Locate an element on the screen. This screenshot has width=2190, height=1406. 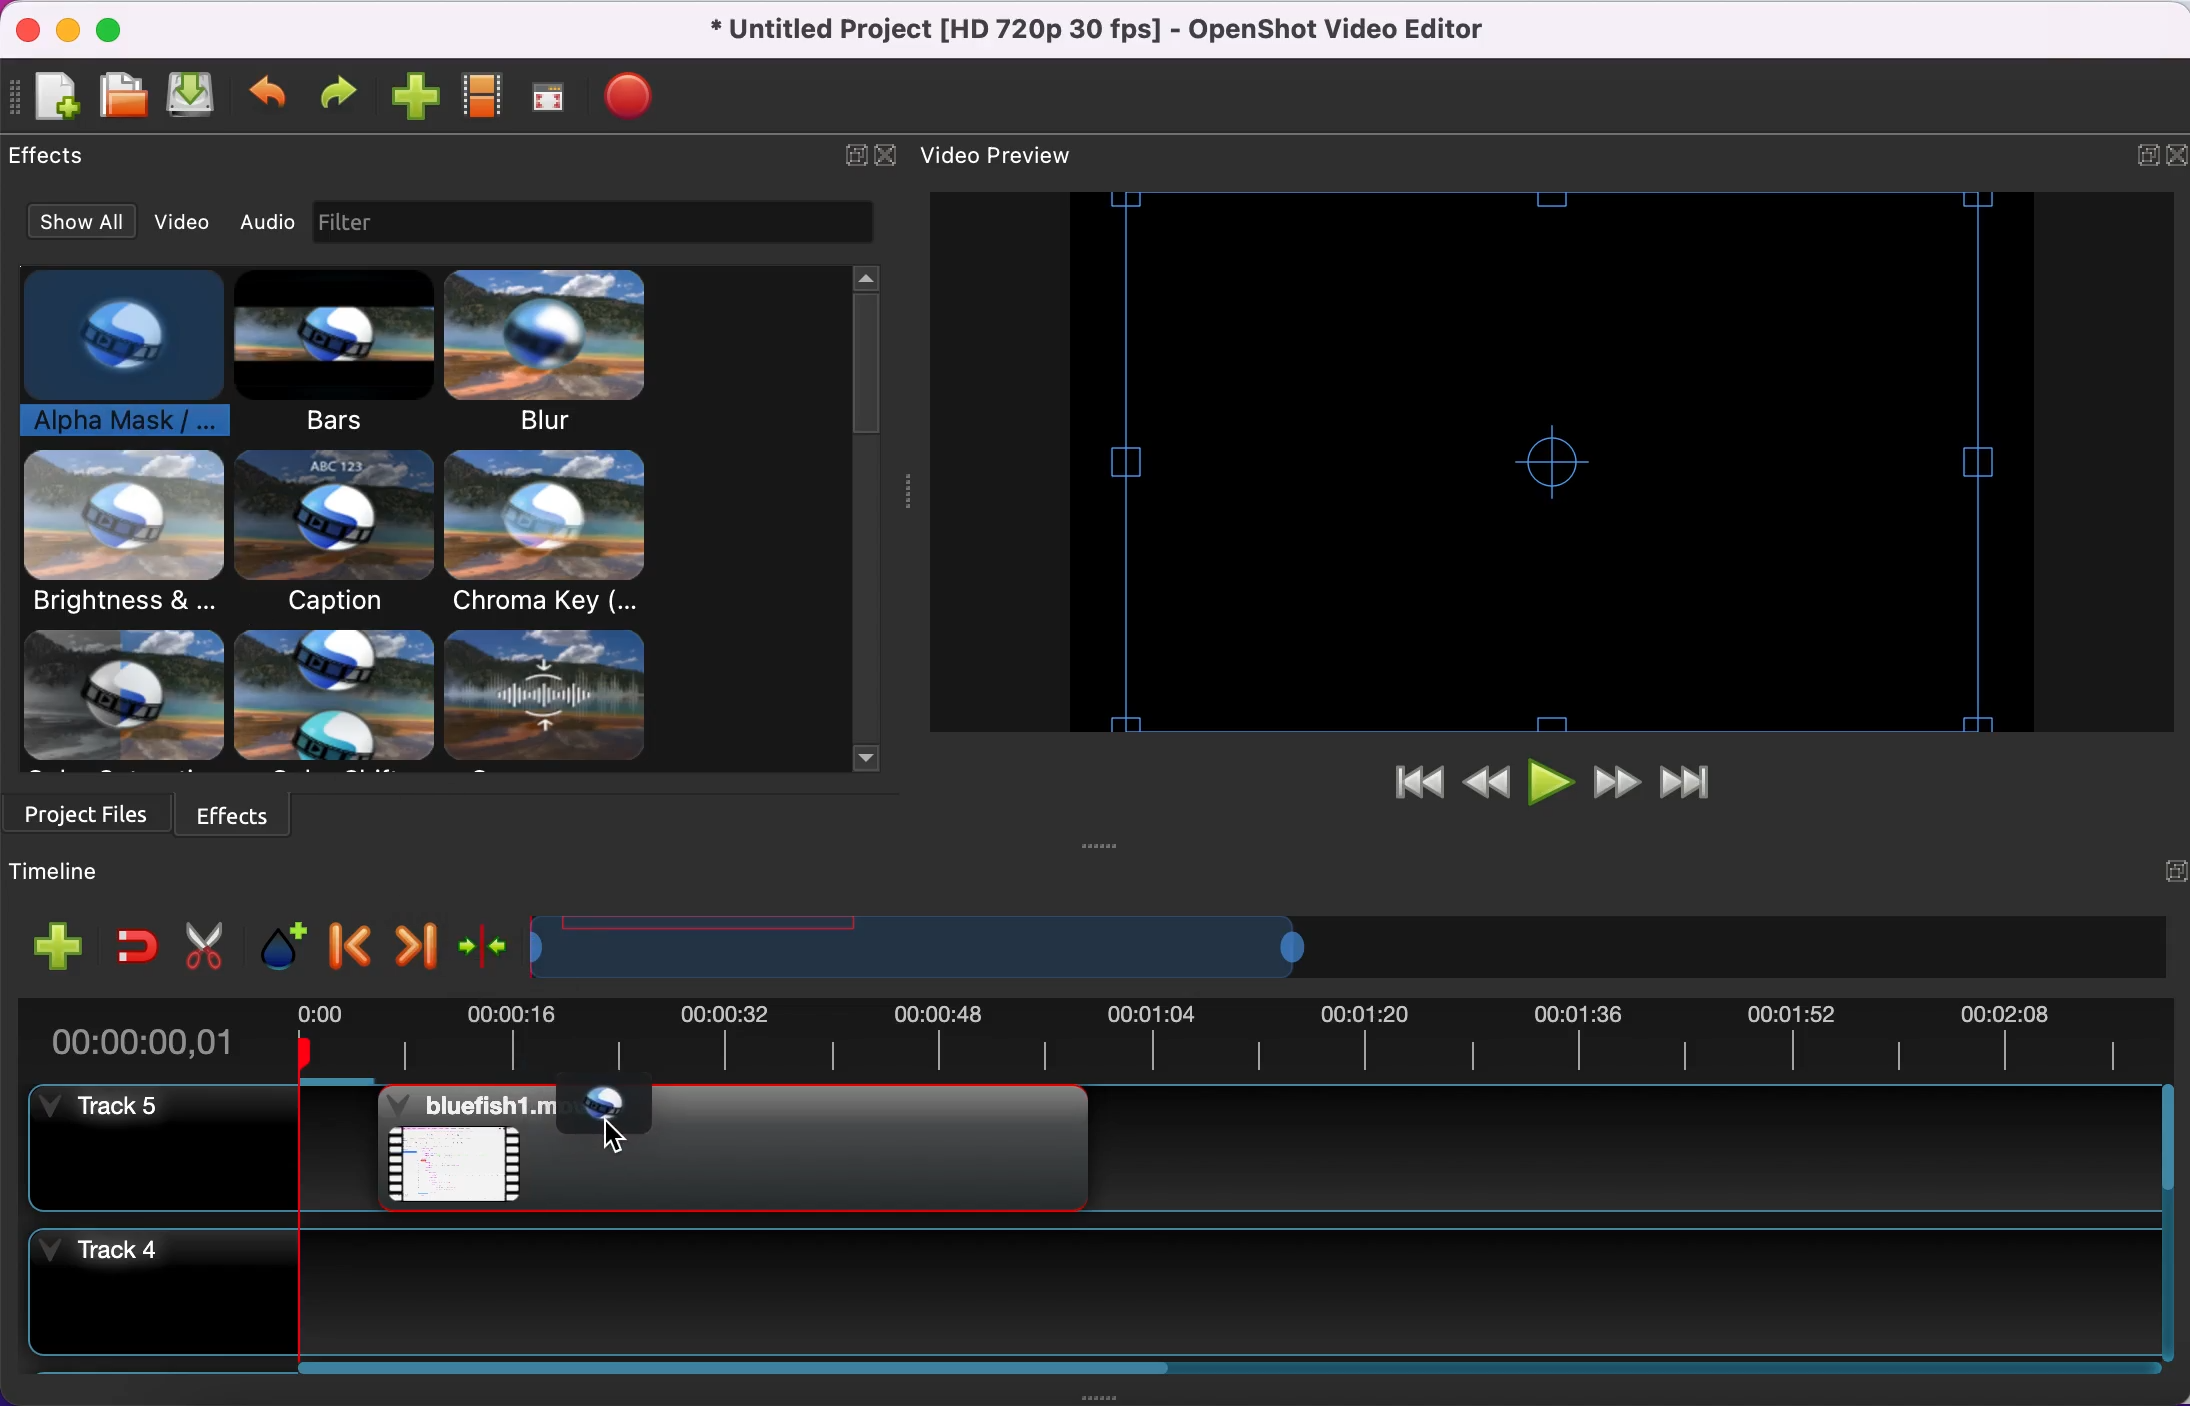
redo is located at coordinates (337, 101).